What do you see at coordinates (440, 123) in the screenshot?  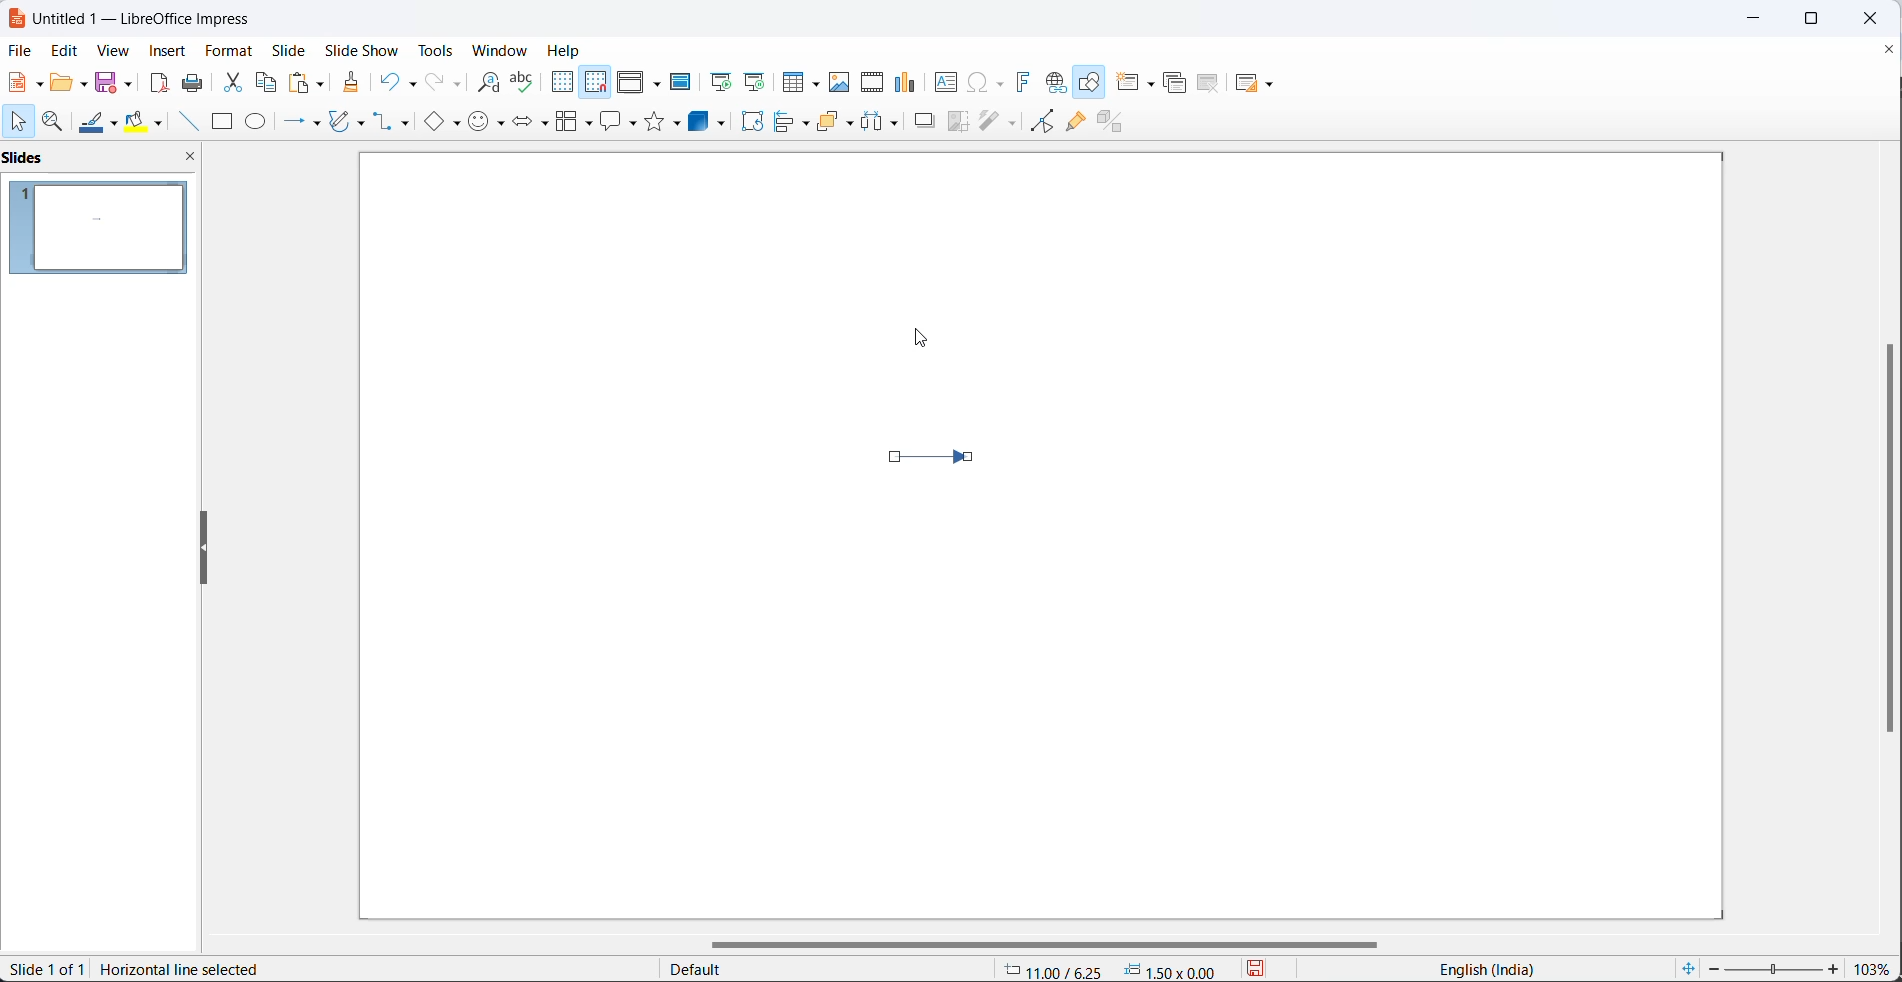 I see `basic shapes` at bounding box center [440, 123].